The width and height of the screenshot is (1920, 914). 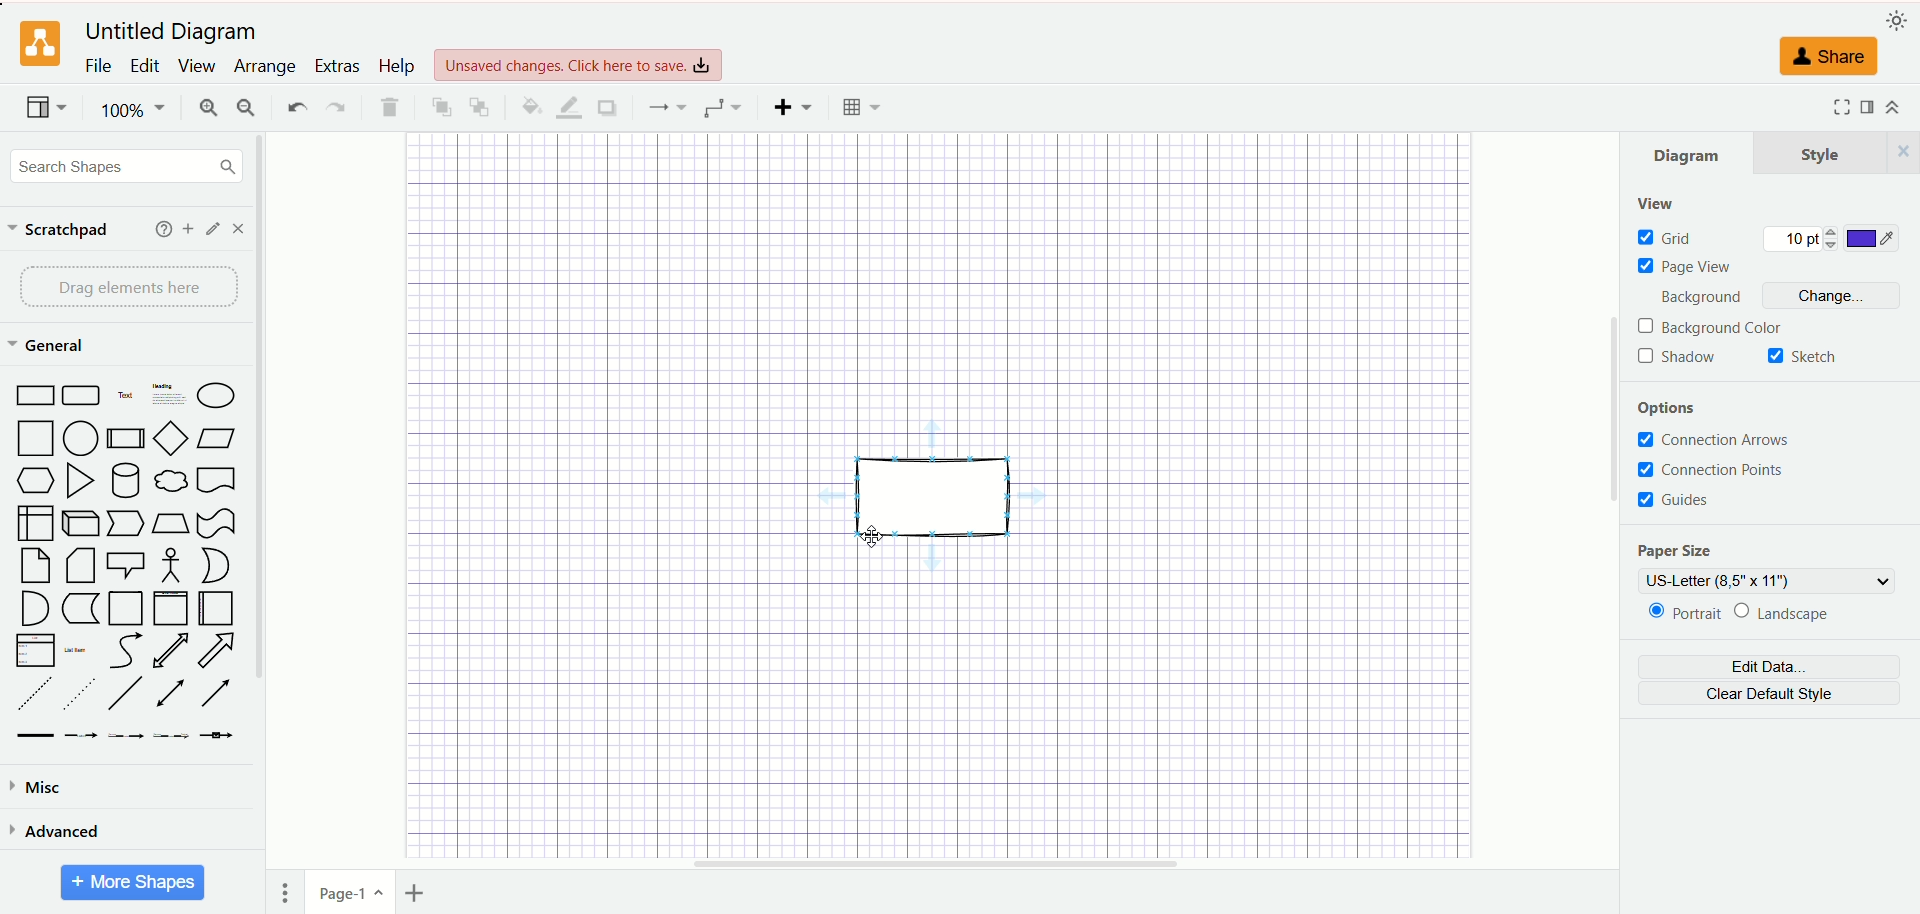 I want to click on logo, so click(x=40, y=44).